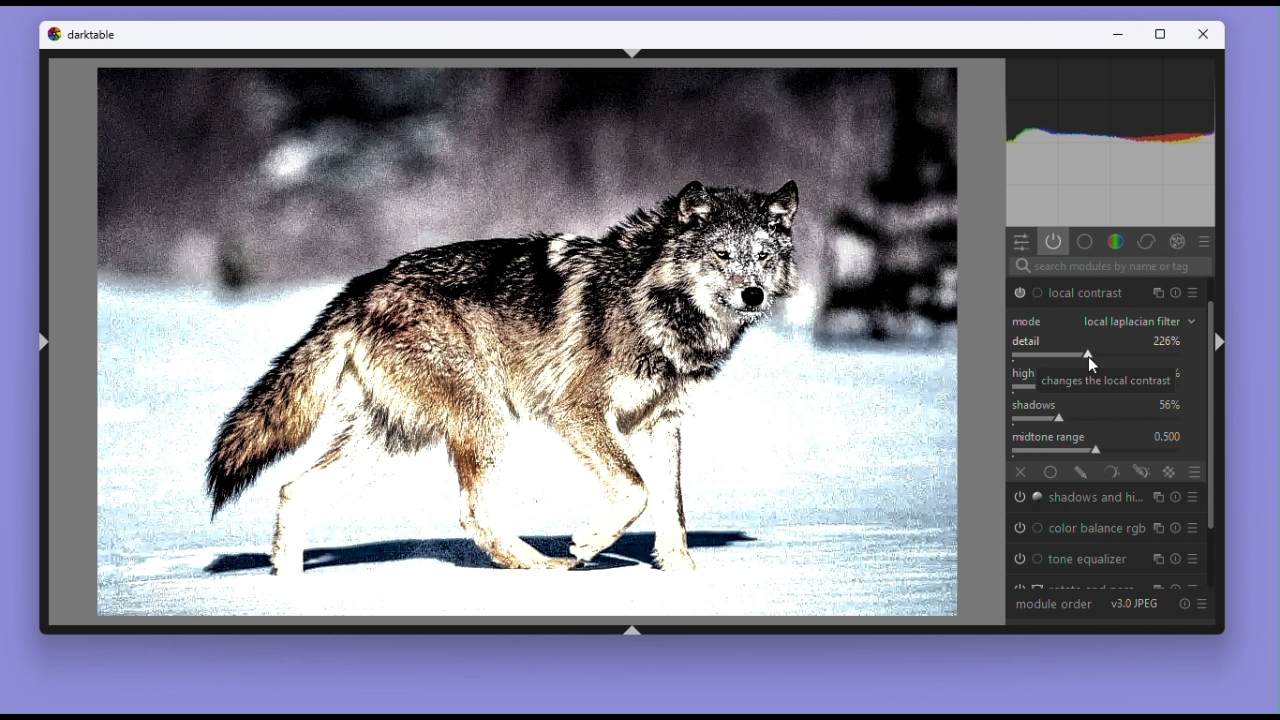 The image size is (1280, 720). I want to click on presets, so click(1196, 557).